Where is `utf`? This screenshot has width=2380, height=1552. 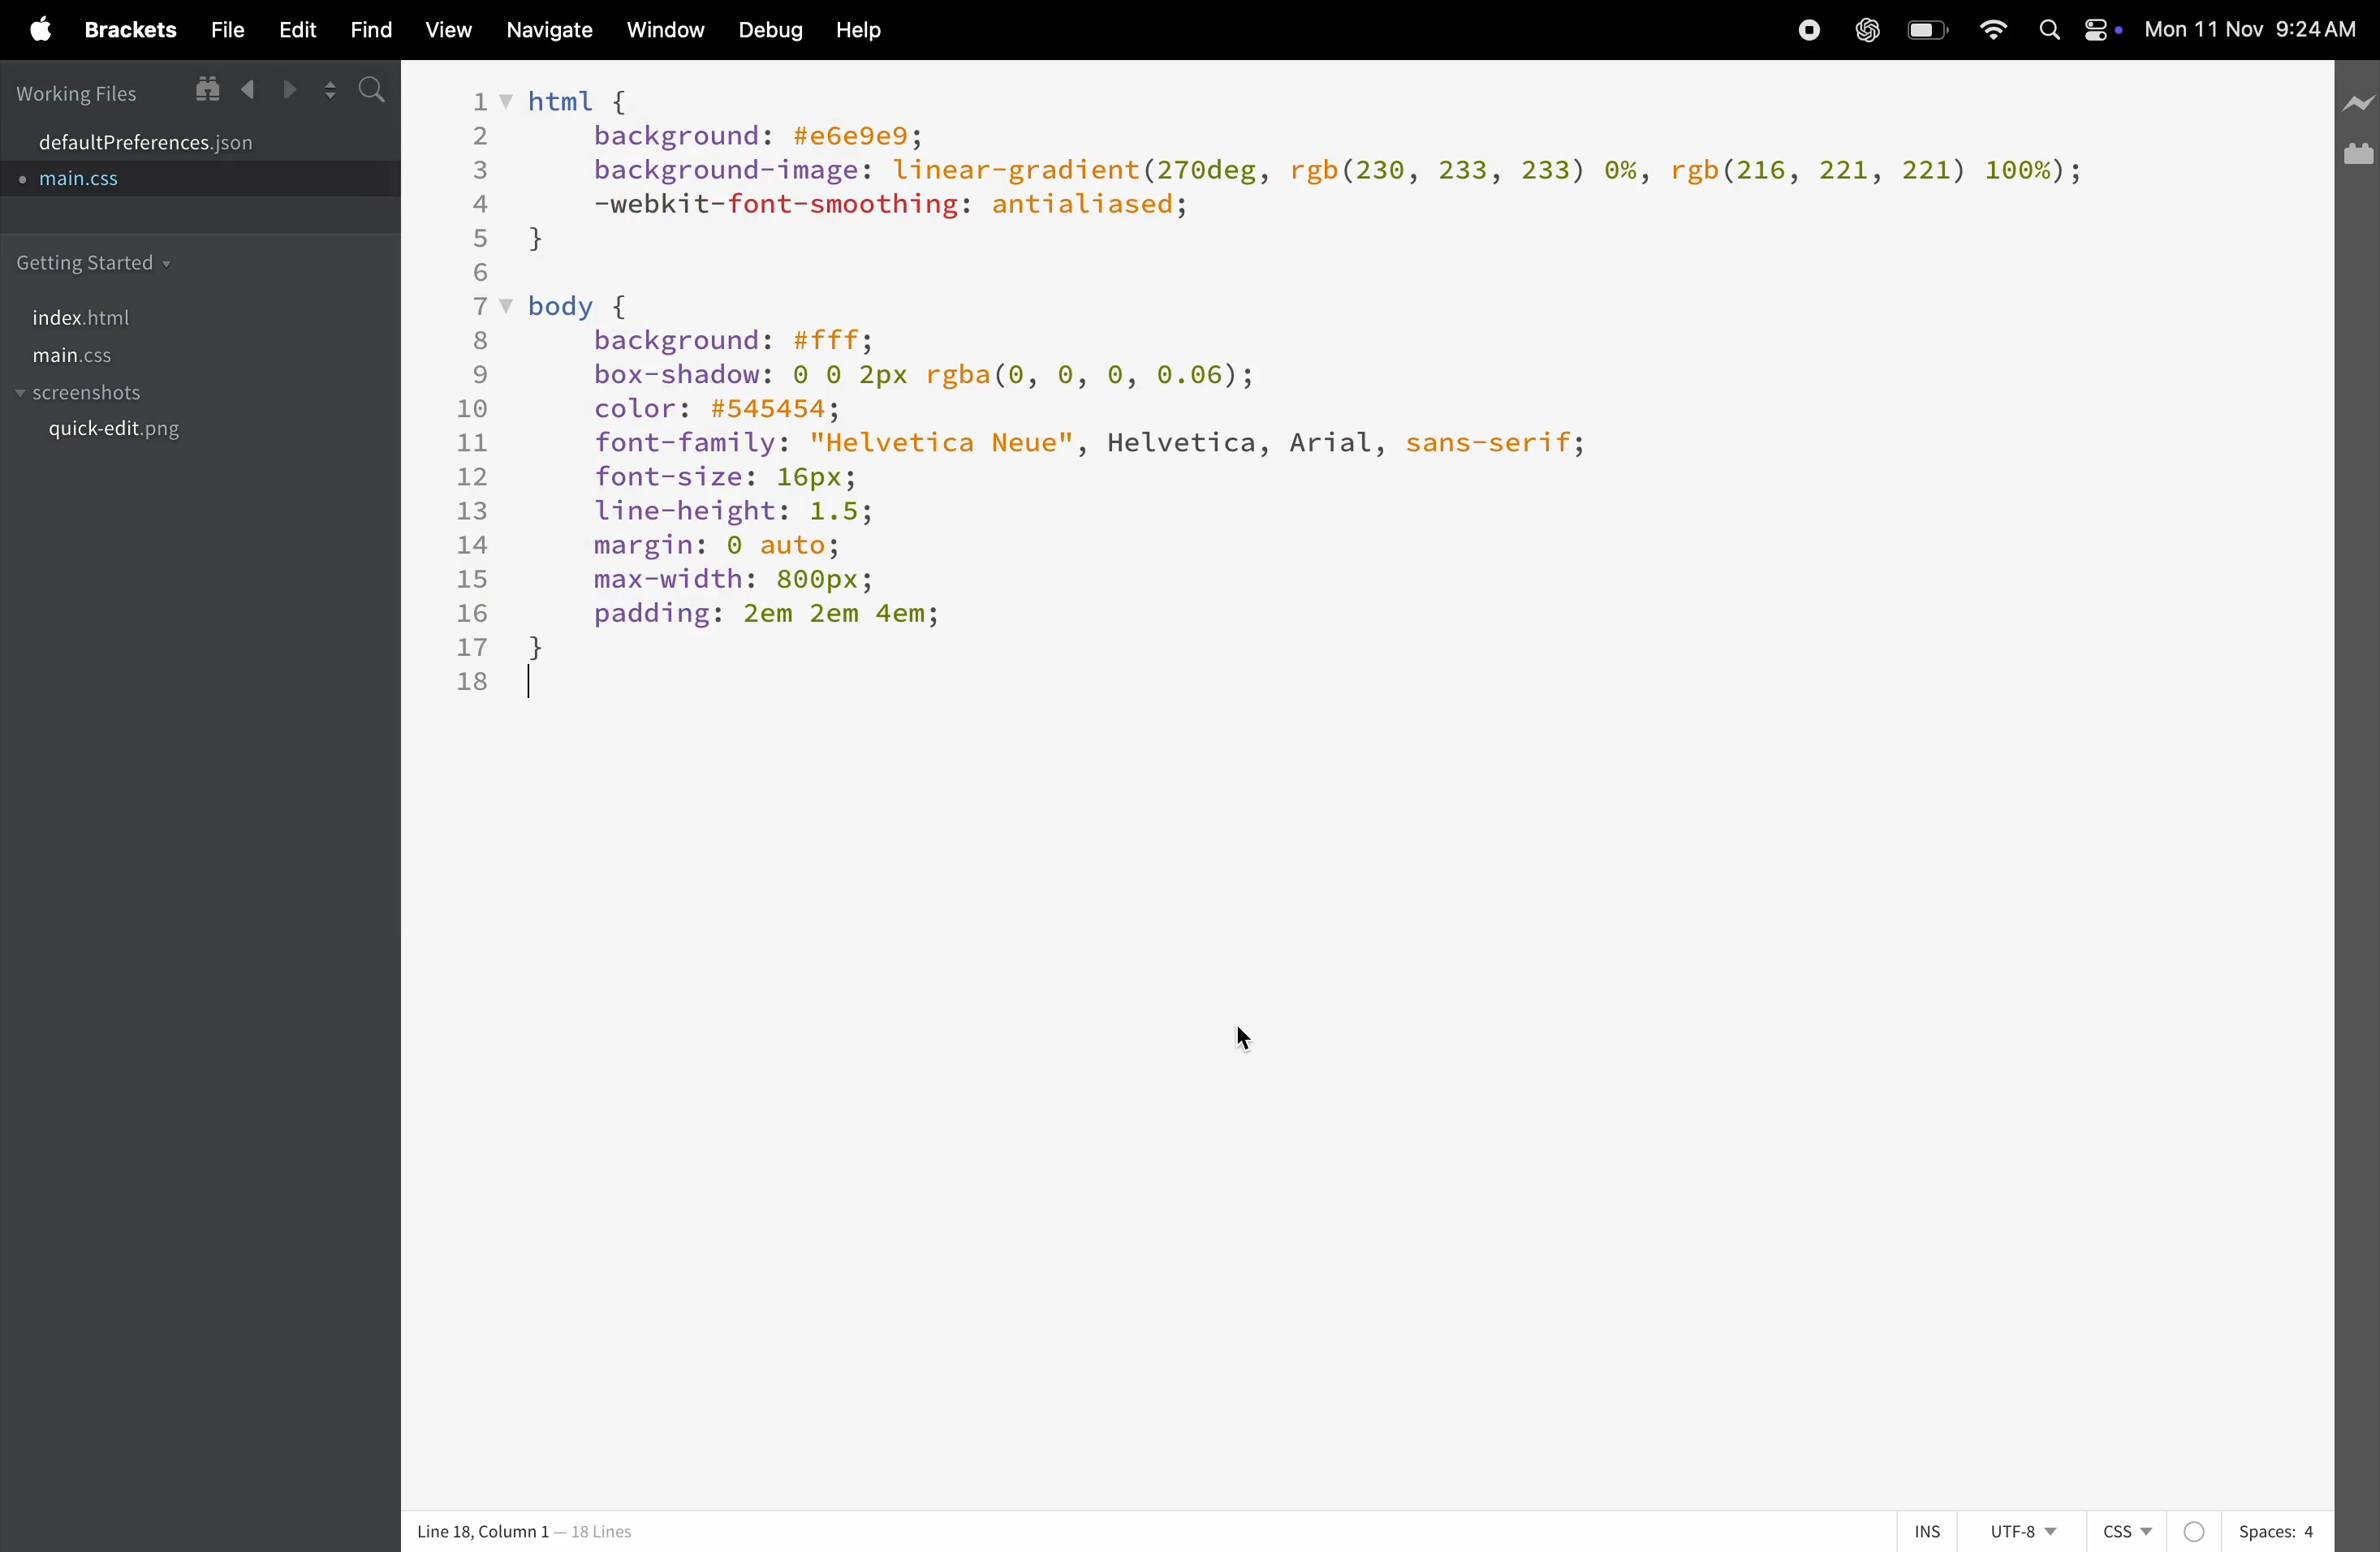
utf is located at coordinates (2022, 1531).